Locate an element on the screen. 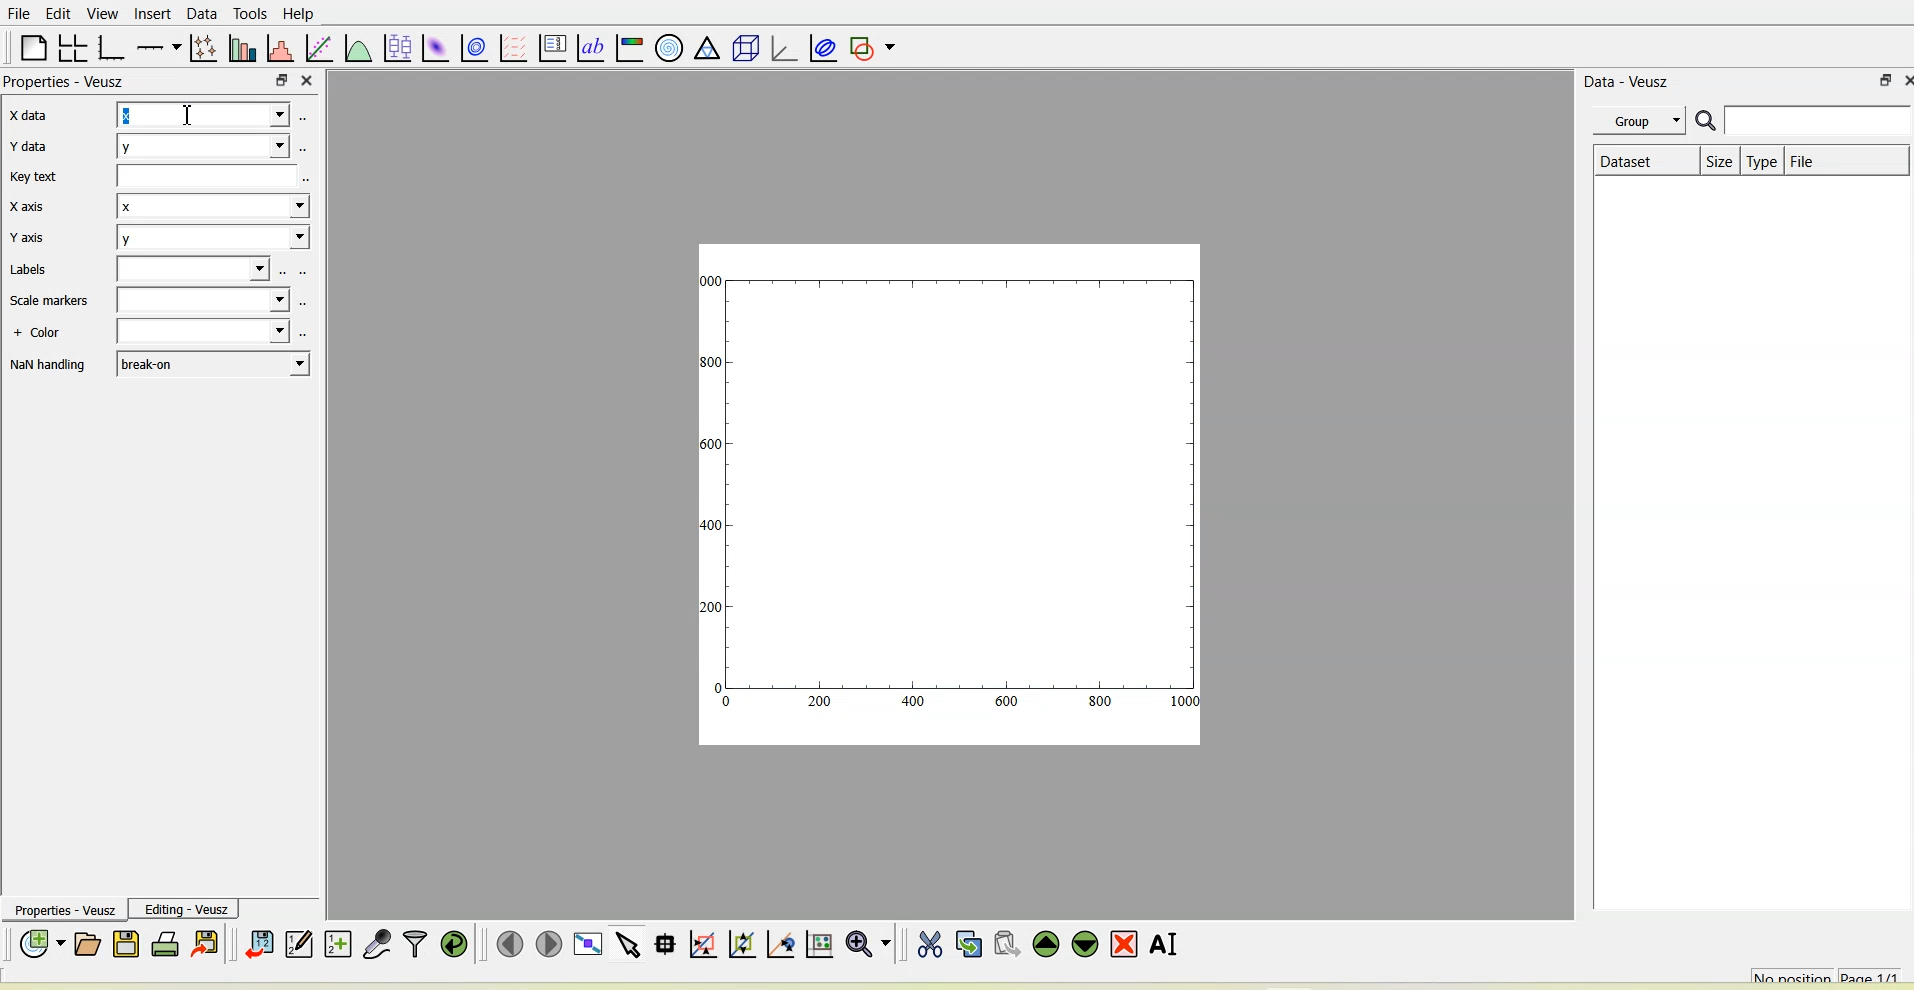 This screenshot has width=1914, height=990. Y axis is located at coordinates (30, 236).